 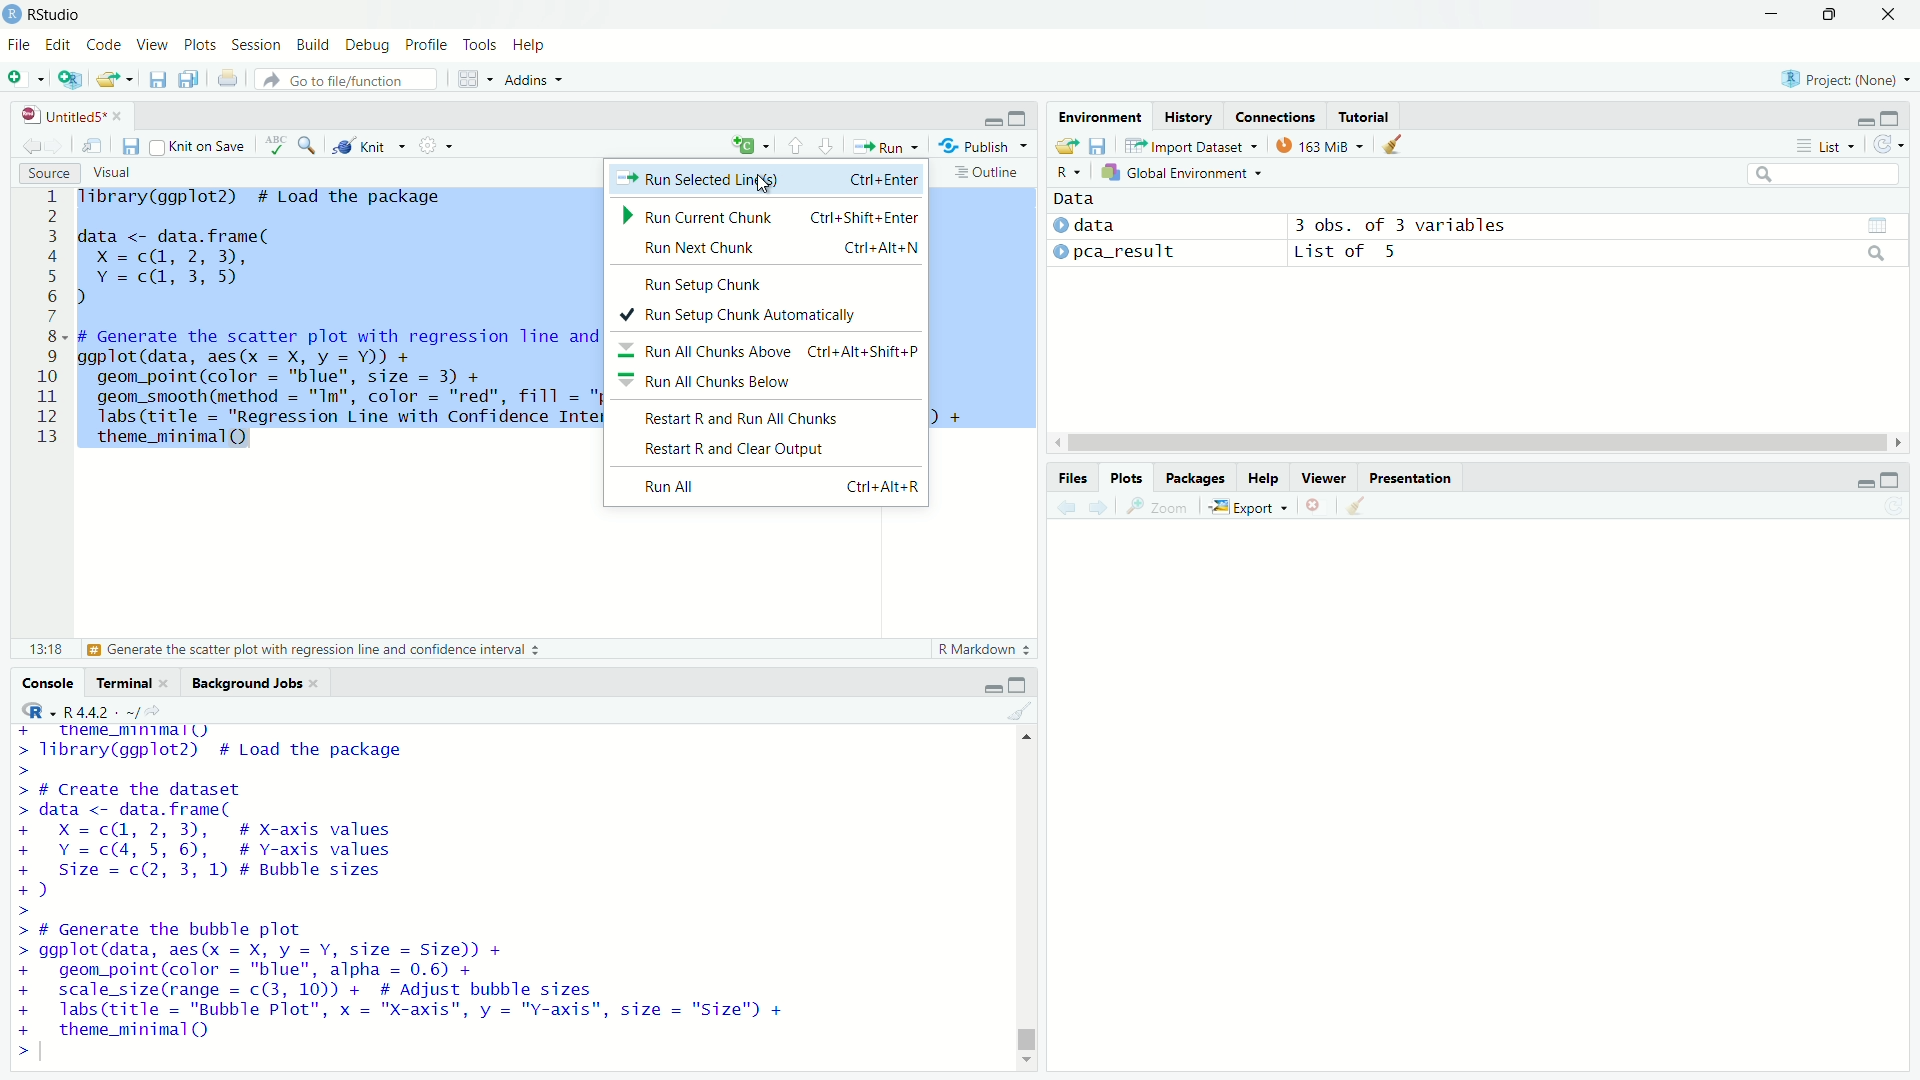 I want to click on insert a new code/chunk, so click(x=750, y=144).